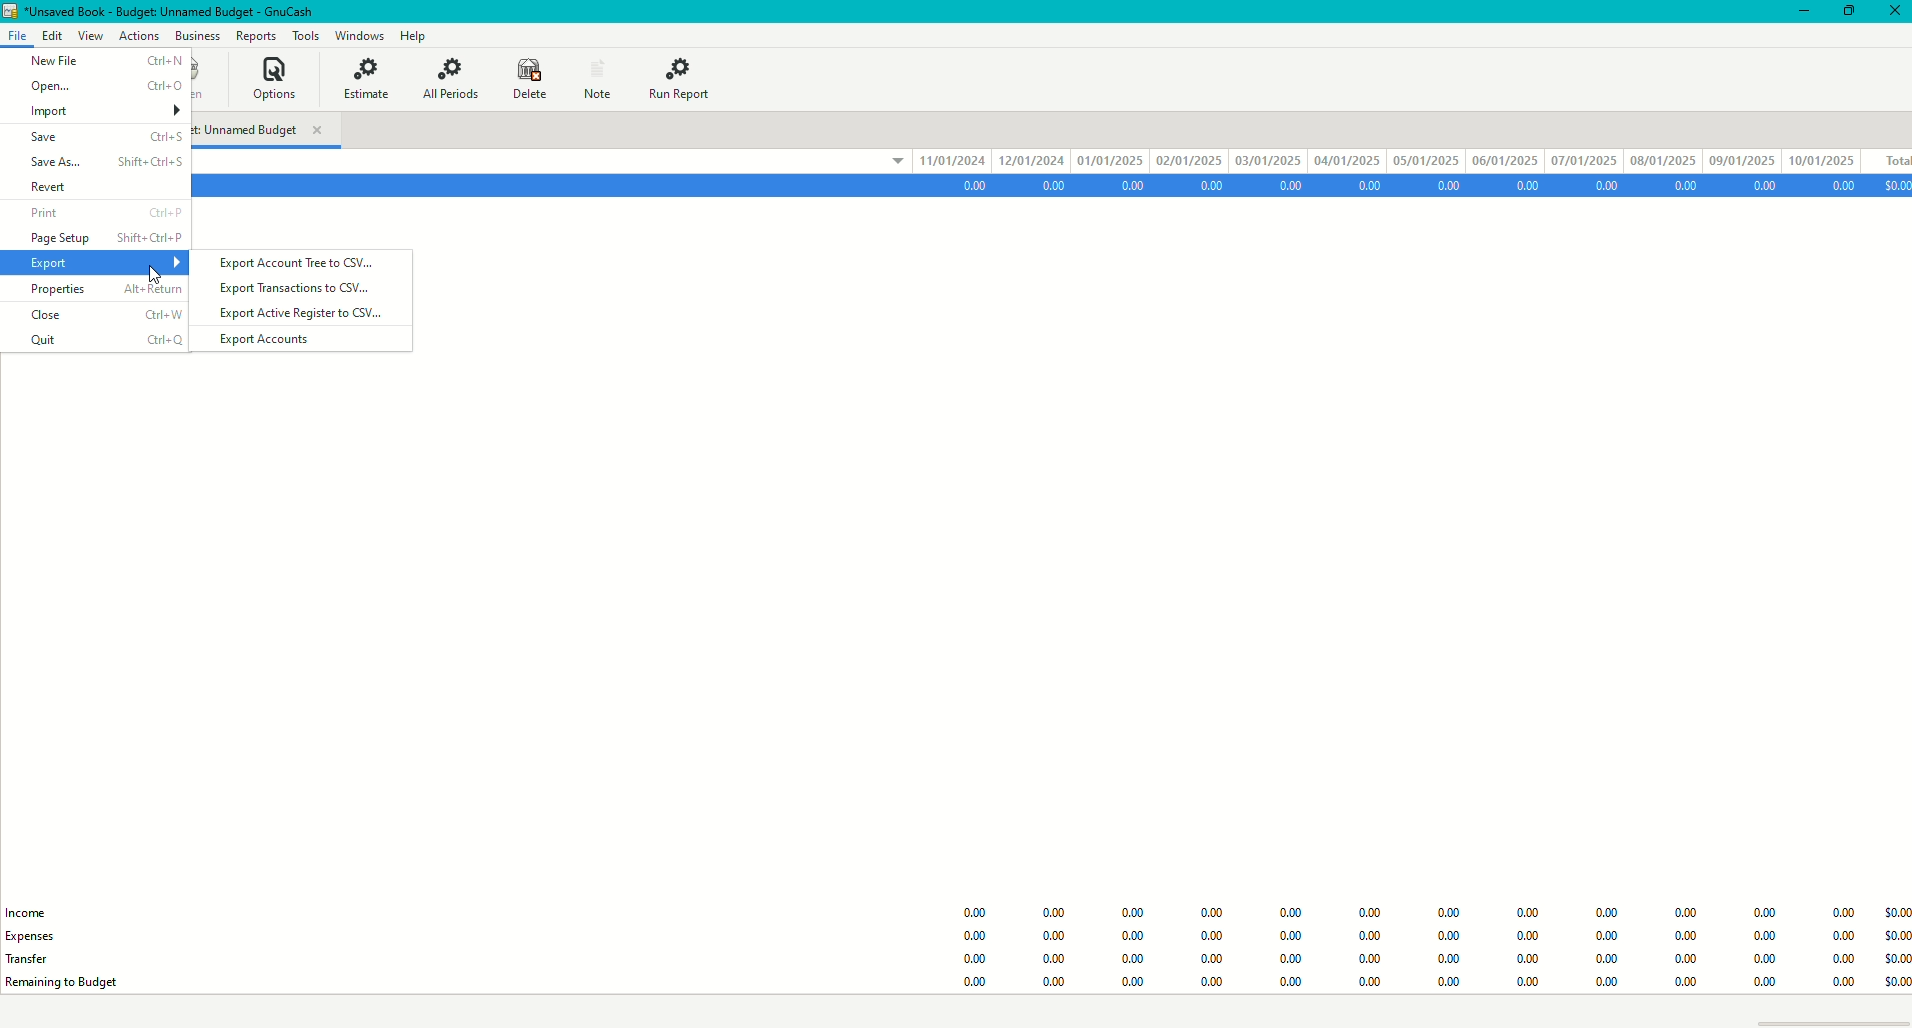 Image resolution: width=1912 pixels, height=1028 pixels. Describe the element at coordinates (31, 959) in the screenshot. I see `Transfer` at that location.